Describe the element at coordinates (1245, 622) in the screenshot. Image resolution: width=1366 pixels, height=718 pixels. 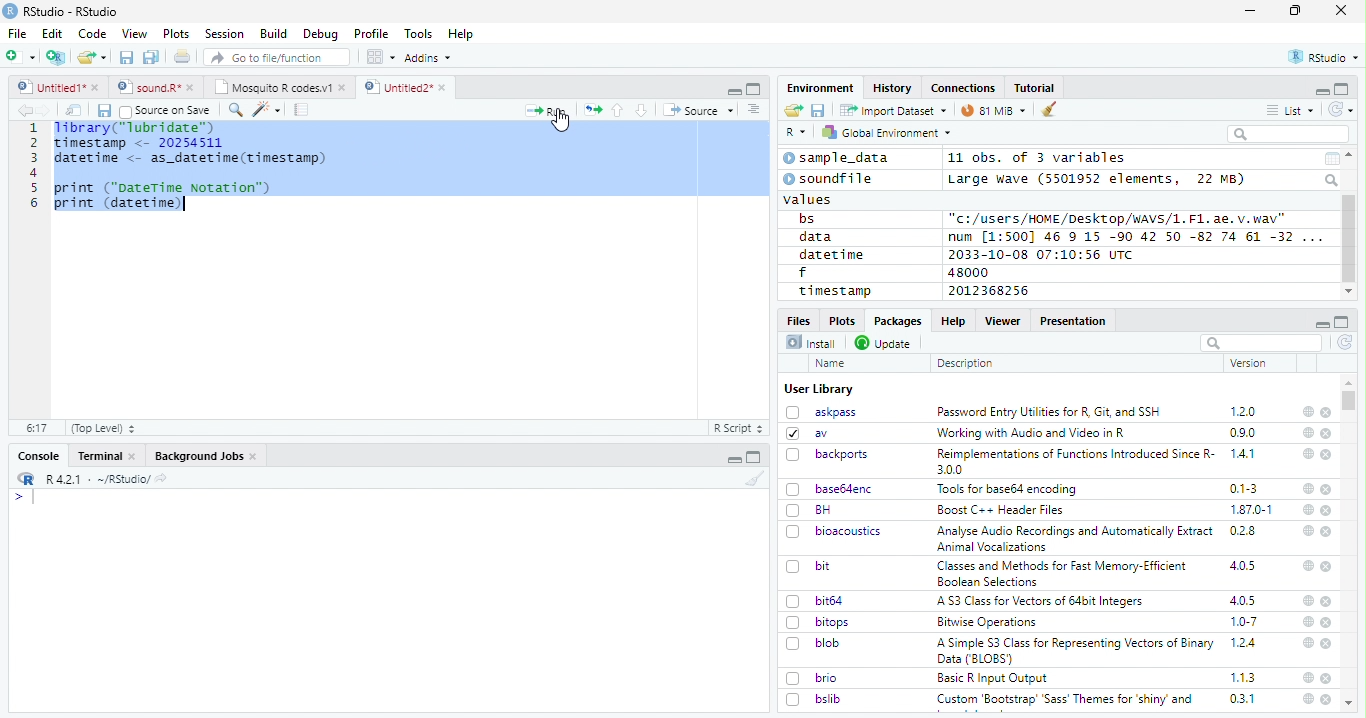
I see `1.0-7` at that location.